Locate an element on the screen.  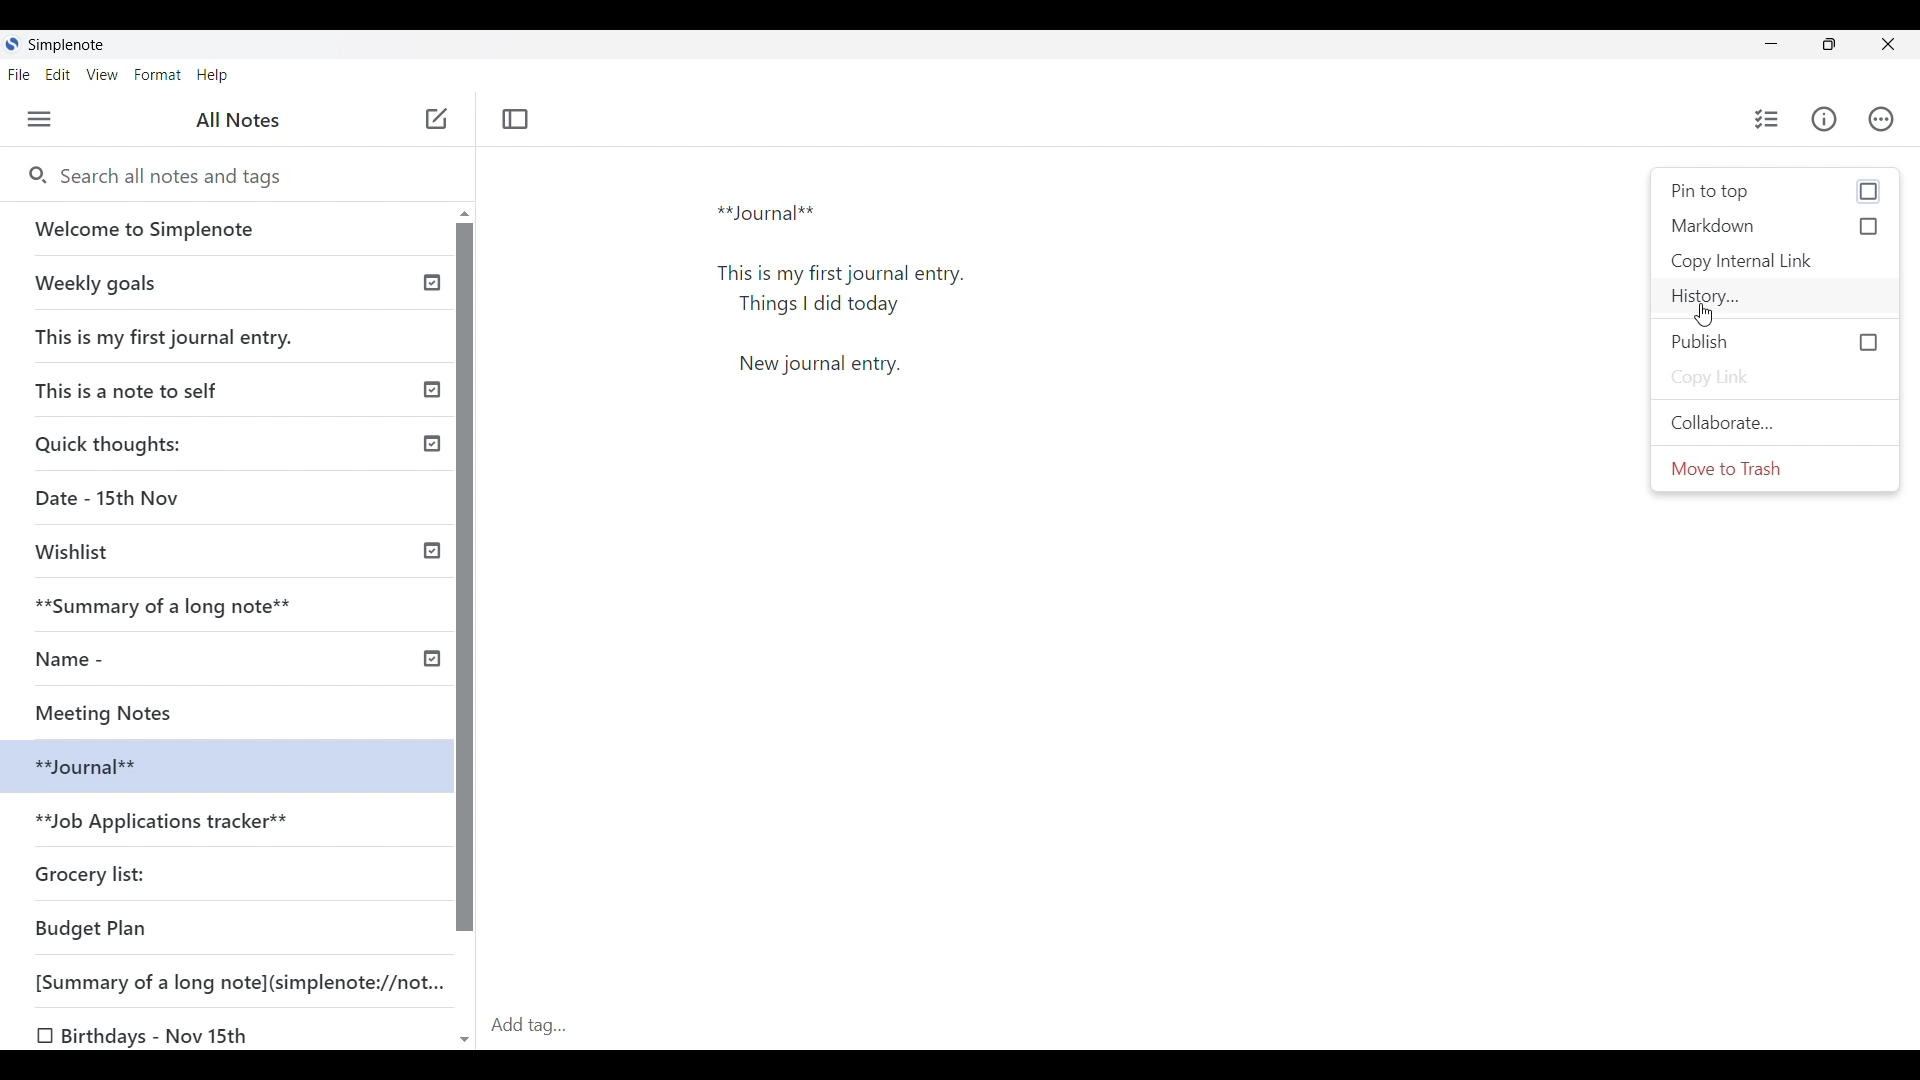
Move to trash is located at coordinates (1775, 469).